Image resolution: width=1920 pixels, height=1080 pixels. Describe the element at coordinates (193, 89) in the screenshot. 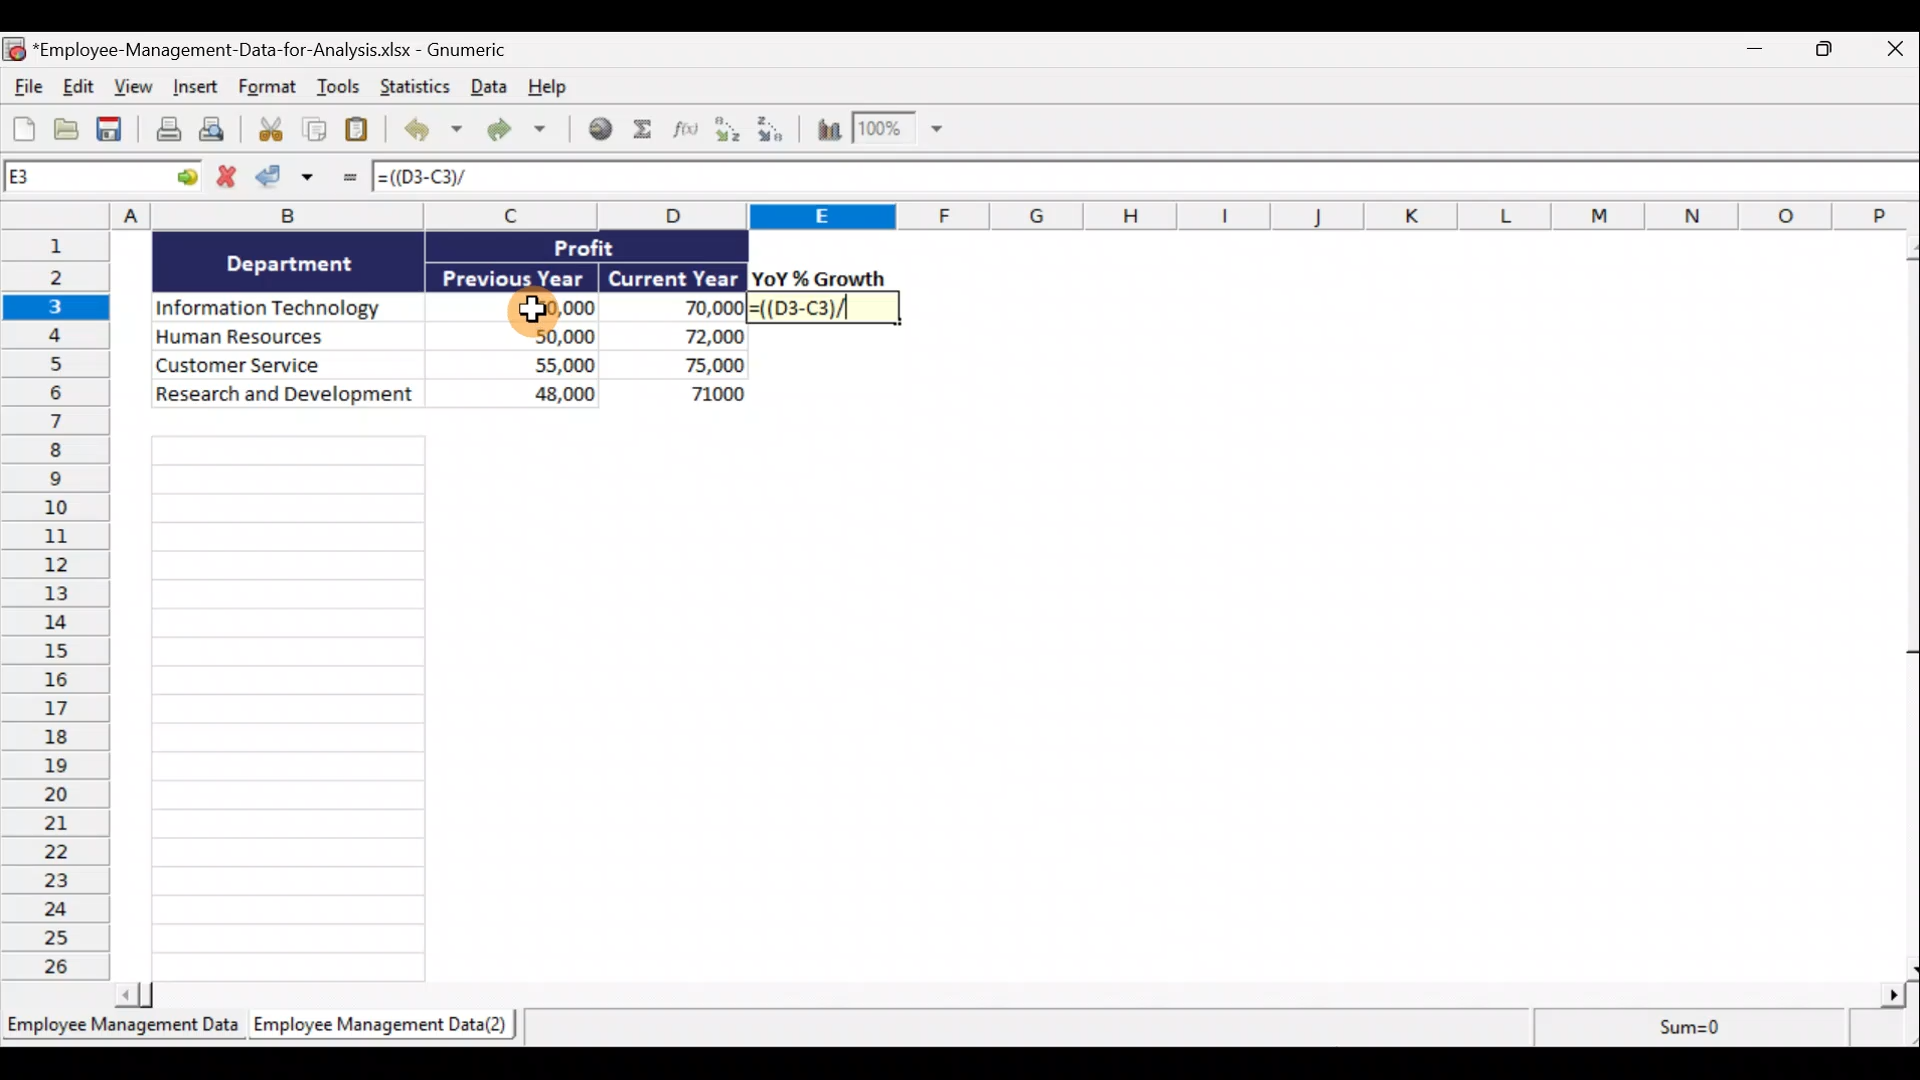

I see `Insert` at that location.